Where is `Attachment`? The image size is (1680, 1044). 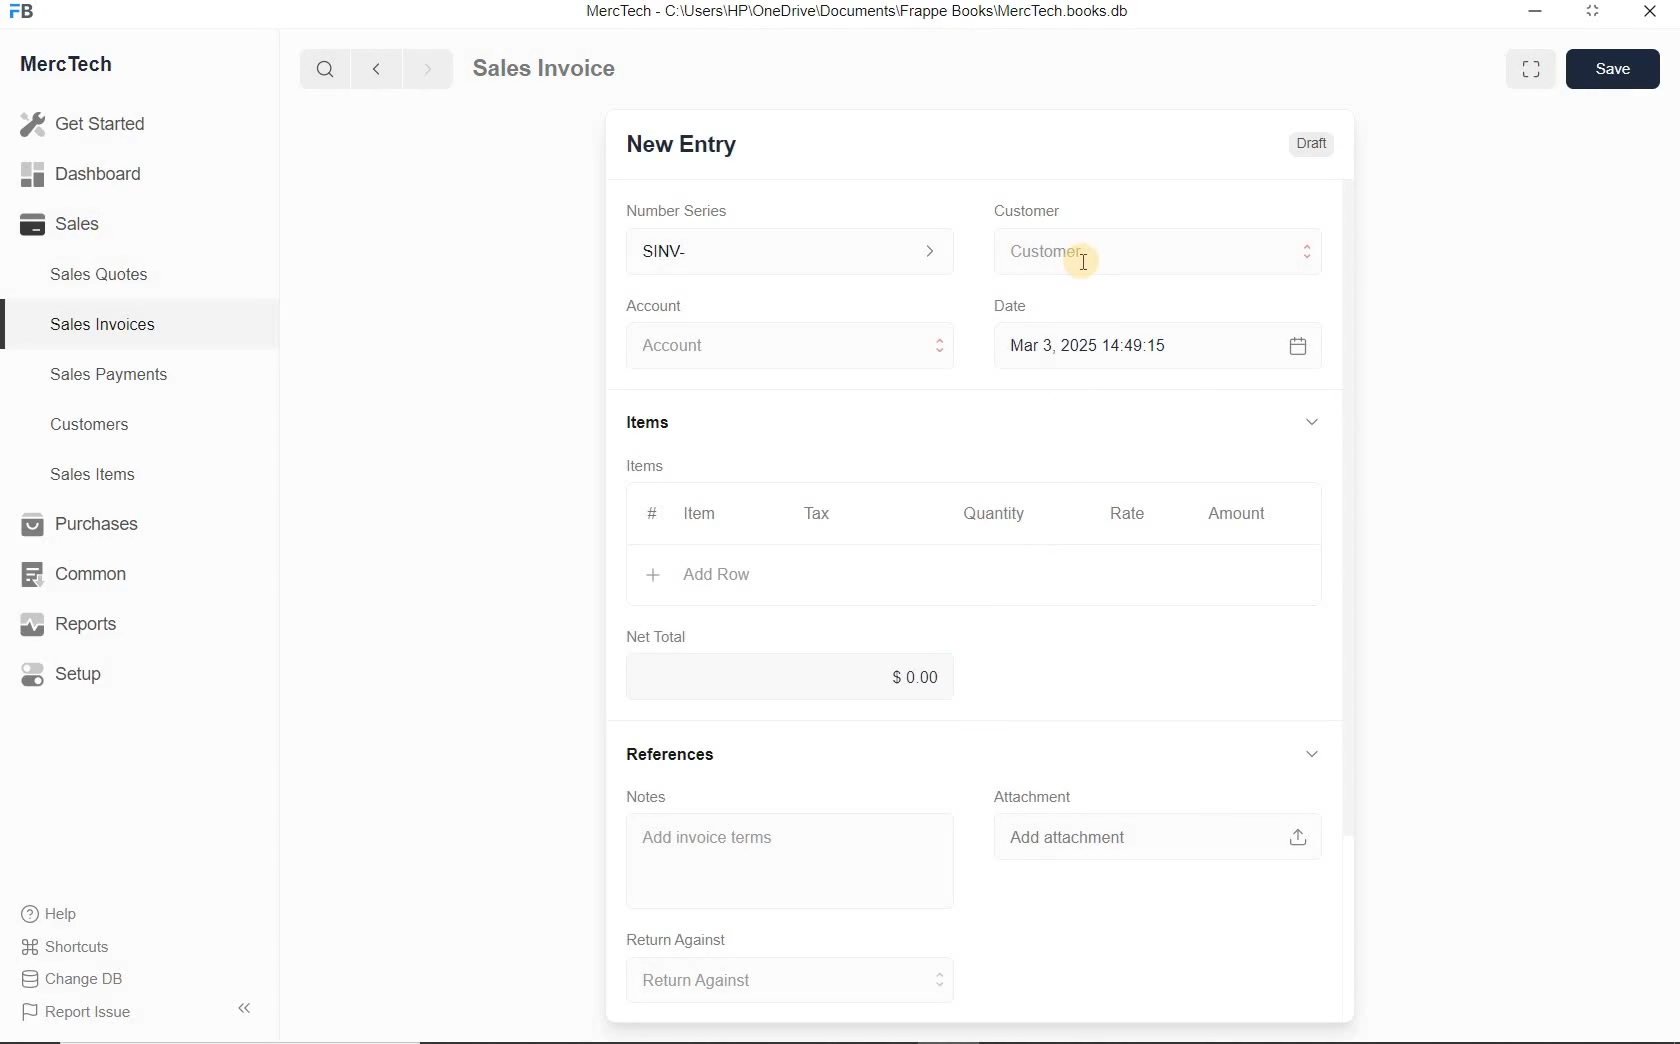
Attachment is located at coordinates (1035, 797).